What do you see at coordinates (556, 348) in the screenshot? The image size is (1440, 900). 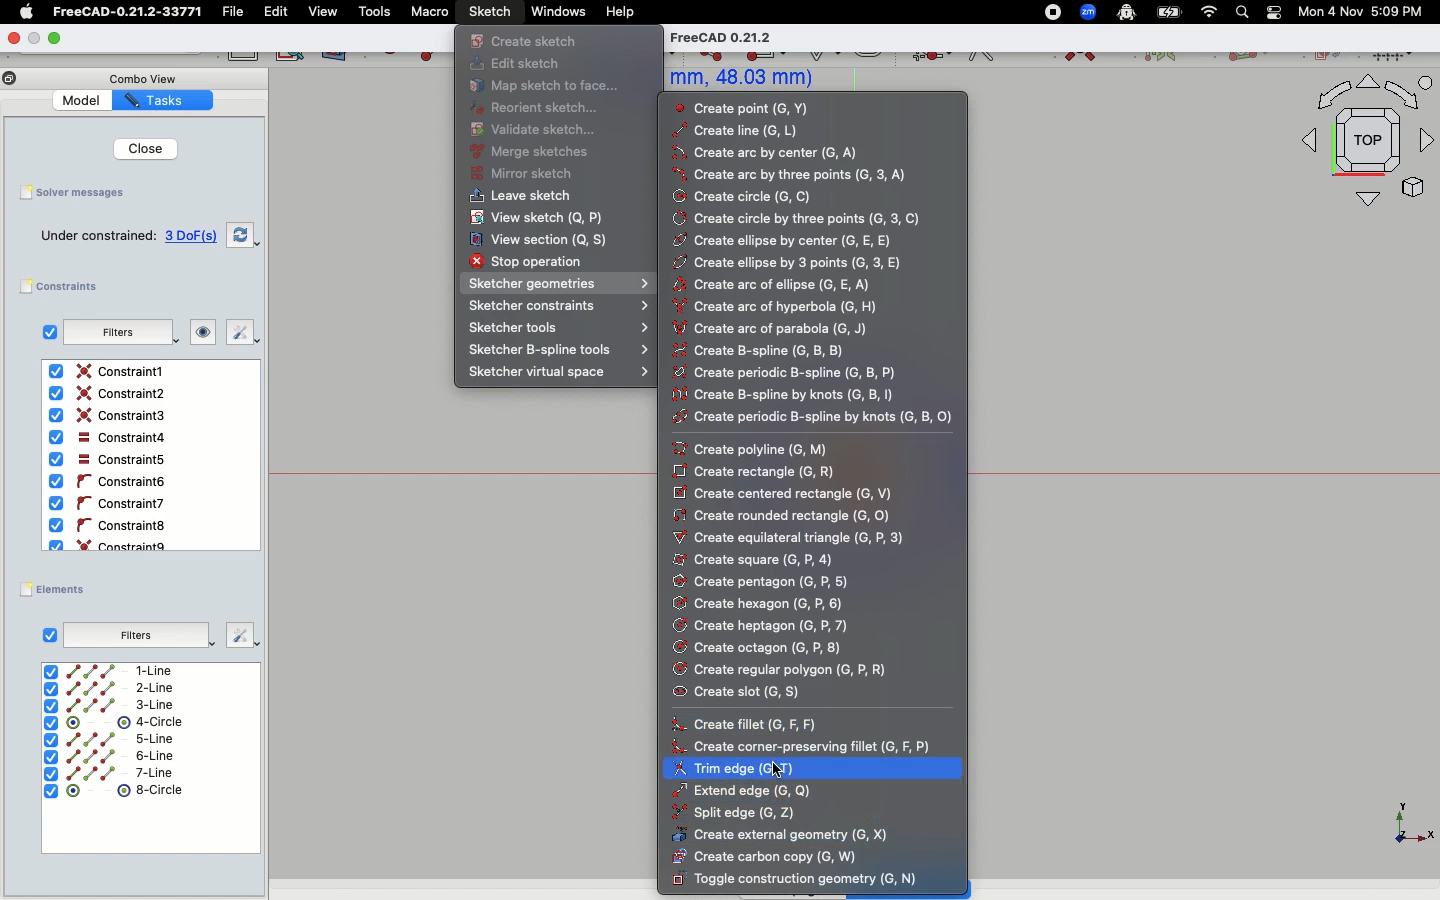 I see `Sketcher B-spline tools` at bounding box center [556, 348].